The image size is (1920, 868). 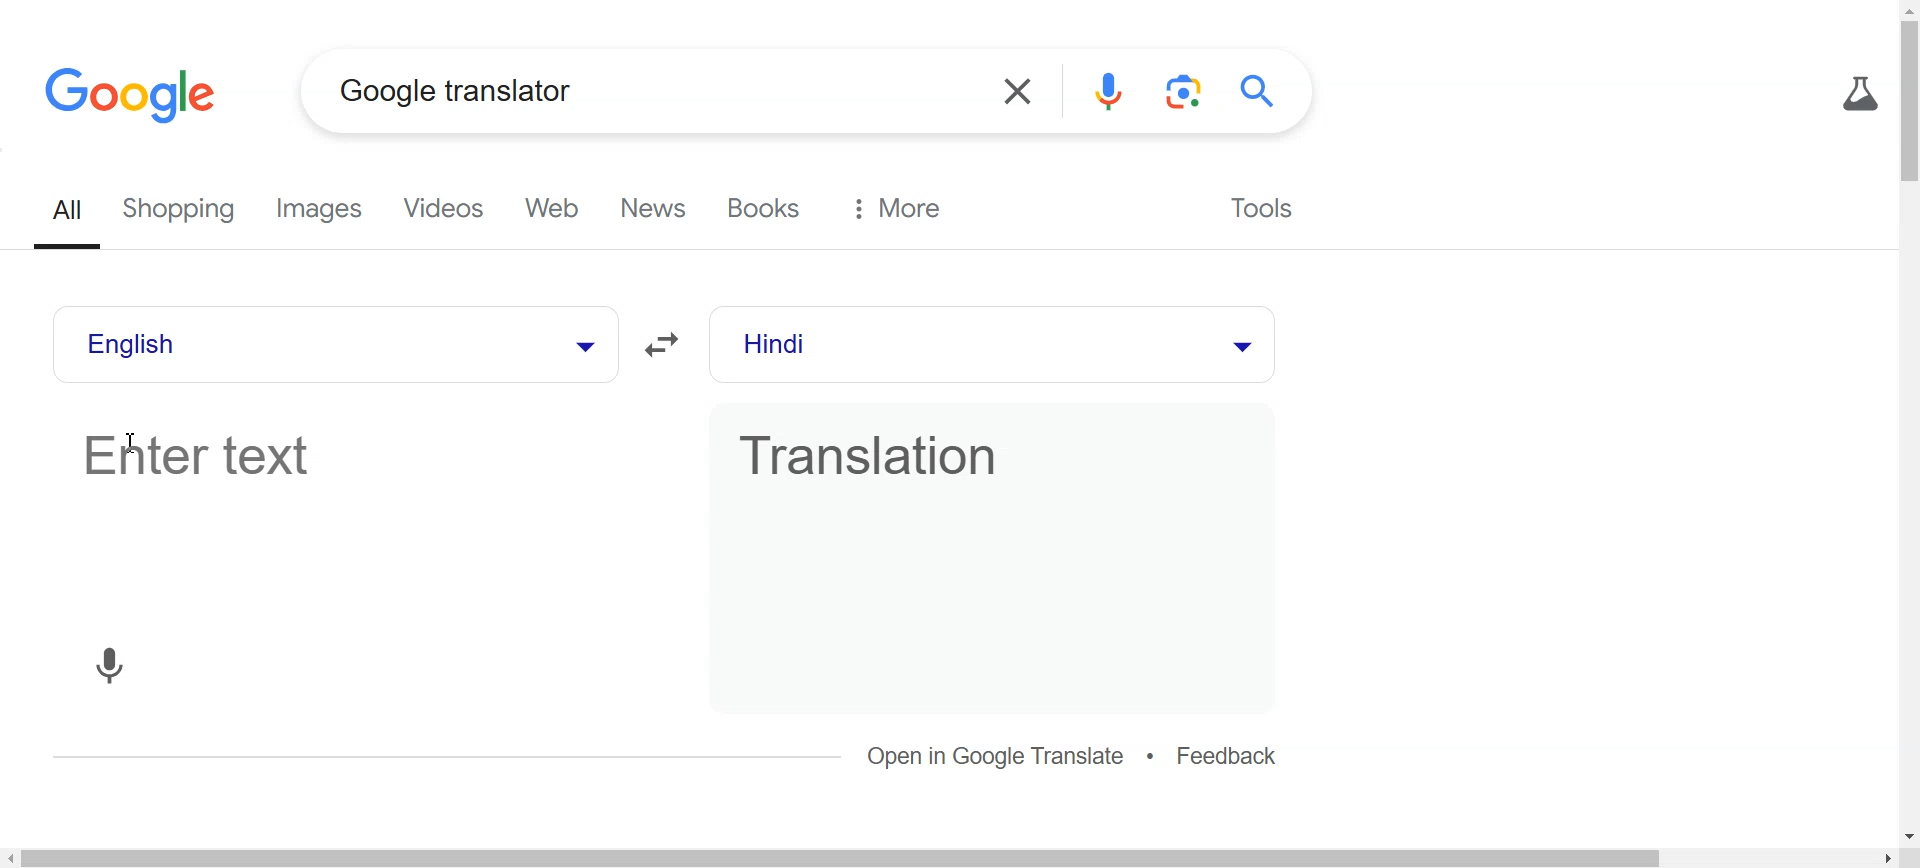 I want to click on Search by voice, so click(x=1110, y=92).